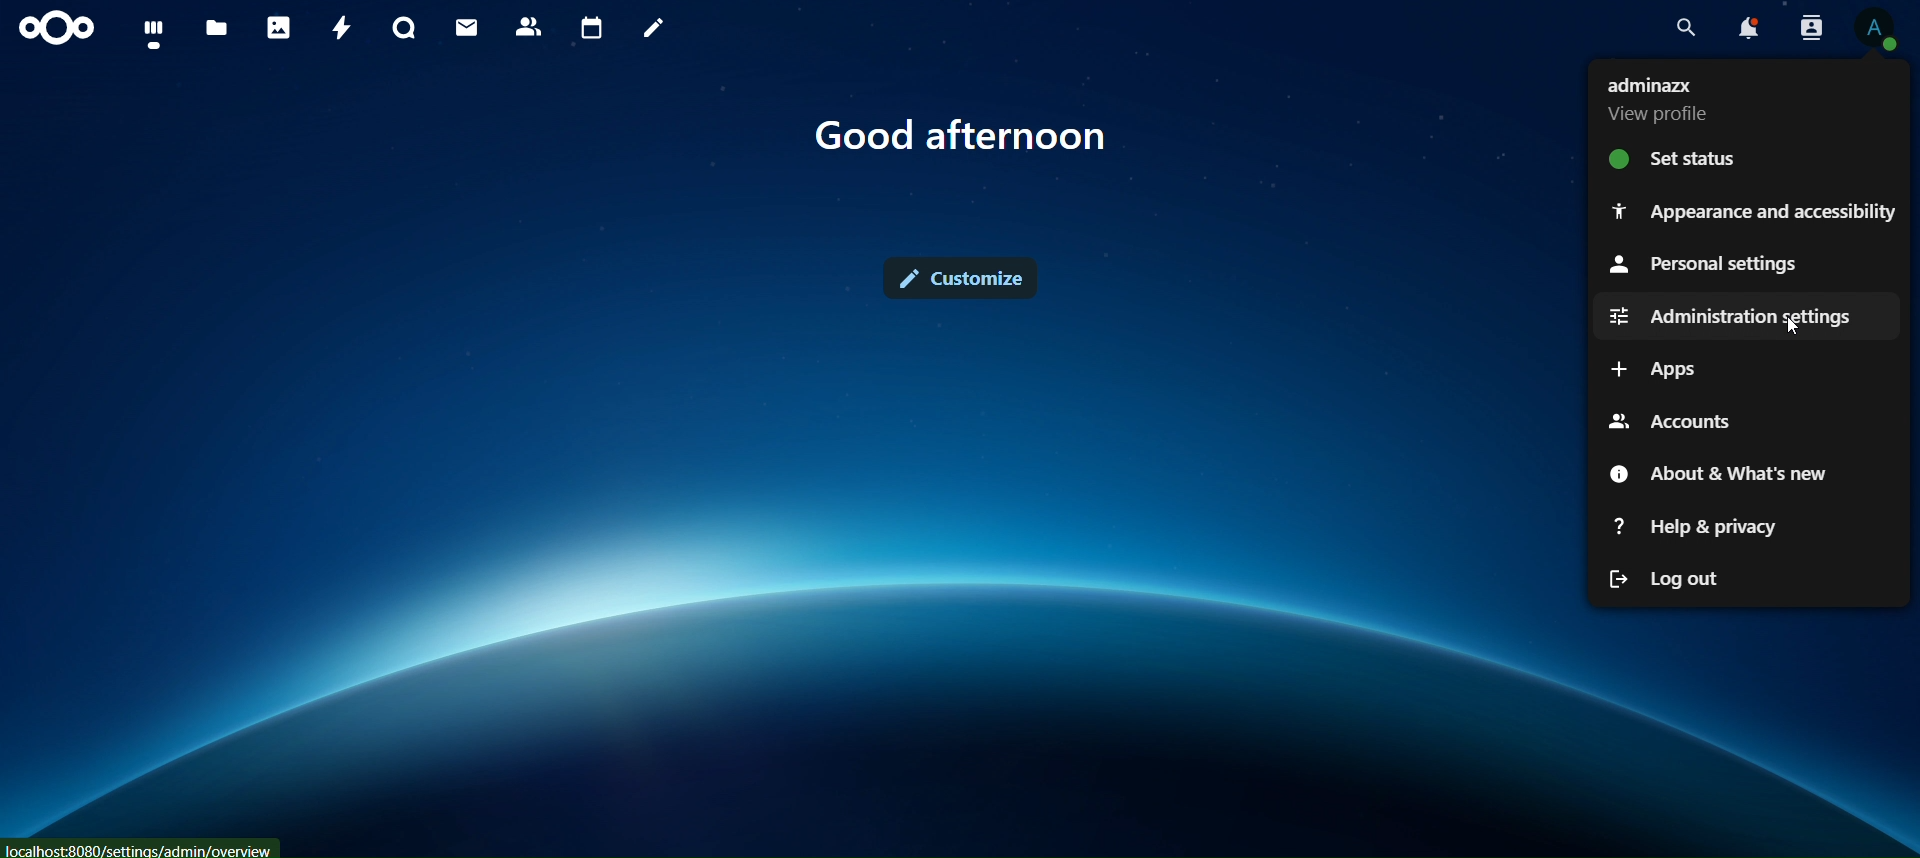 Image resolution: width=1920 pixels, height=858 pixels. I want to click on localhost:8080/settings/admins/overview, so click(144, 846).